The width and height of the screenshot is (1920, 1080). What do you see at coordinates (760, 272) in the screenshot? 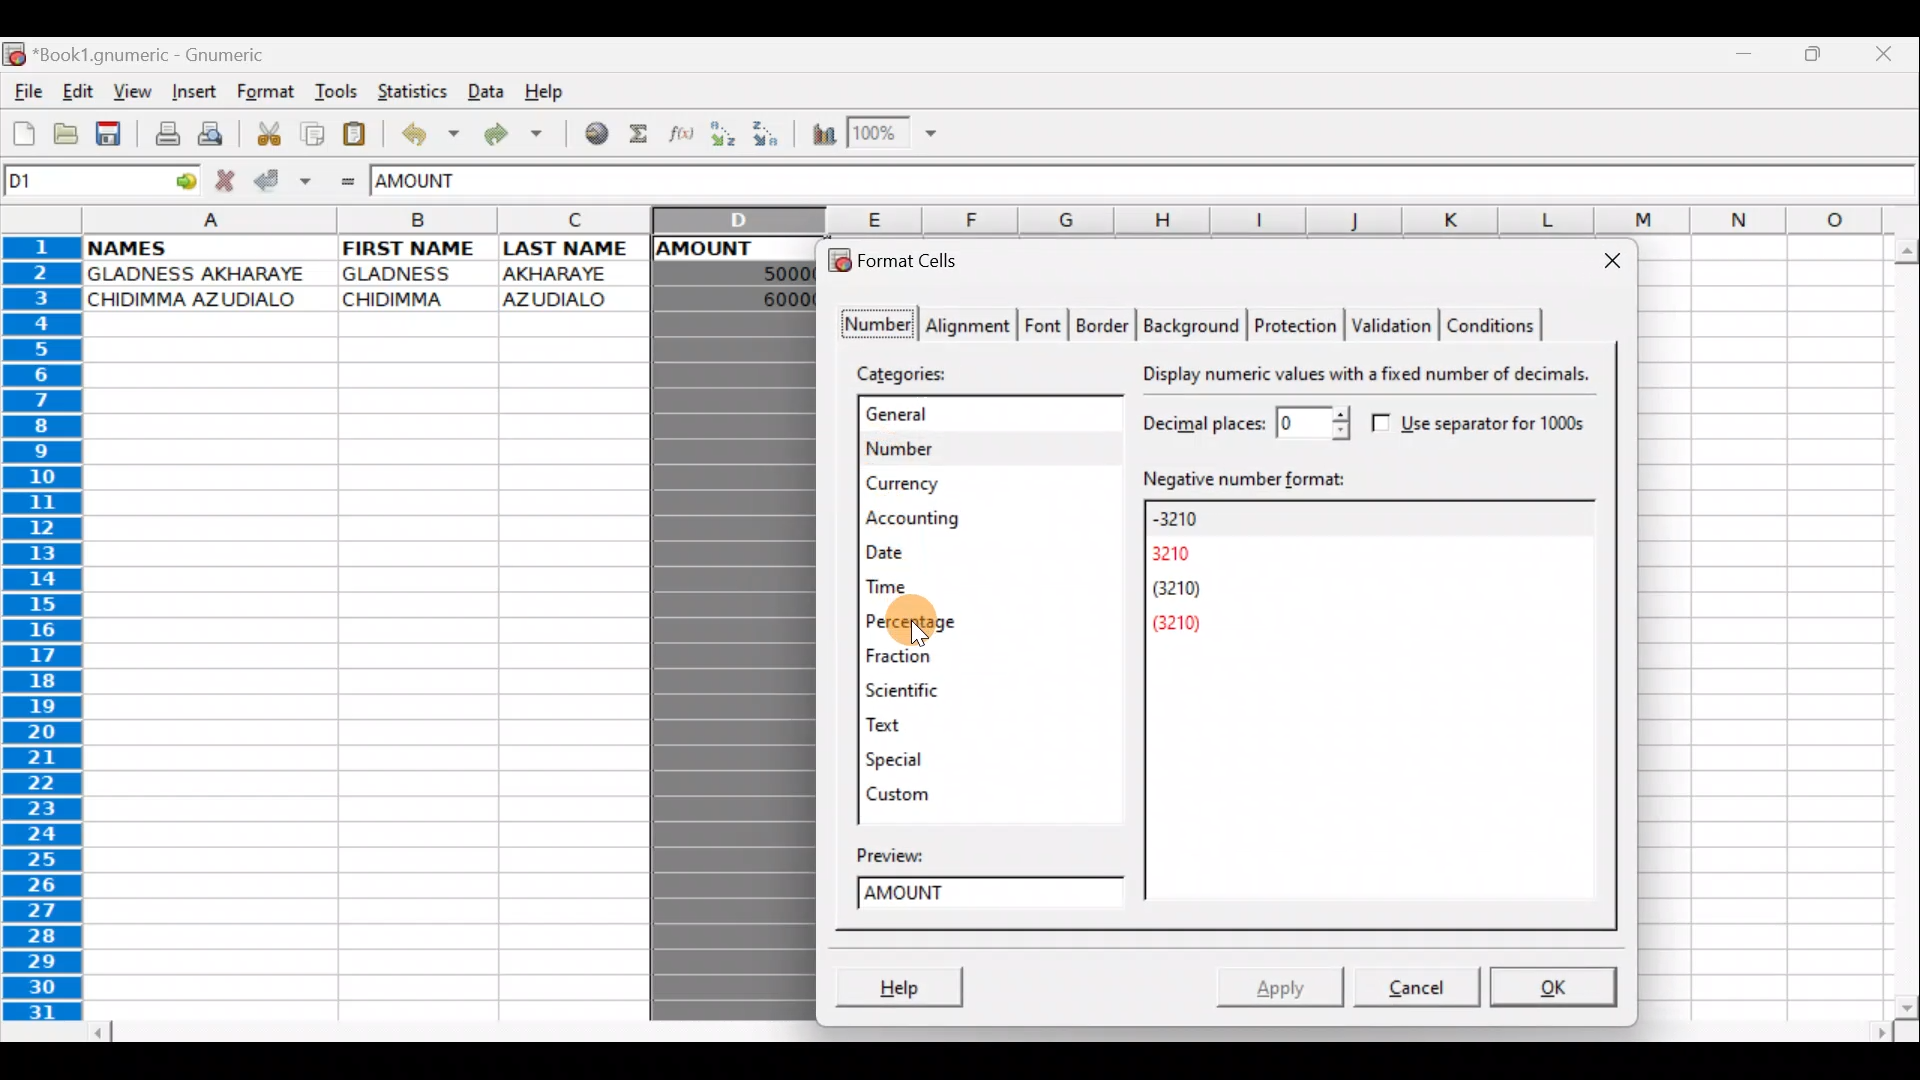
I see `50000` at bounding box center [760, 272].